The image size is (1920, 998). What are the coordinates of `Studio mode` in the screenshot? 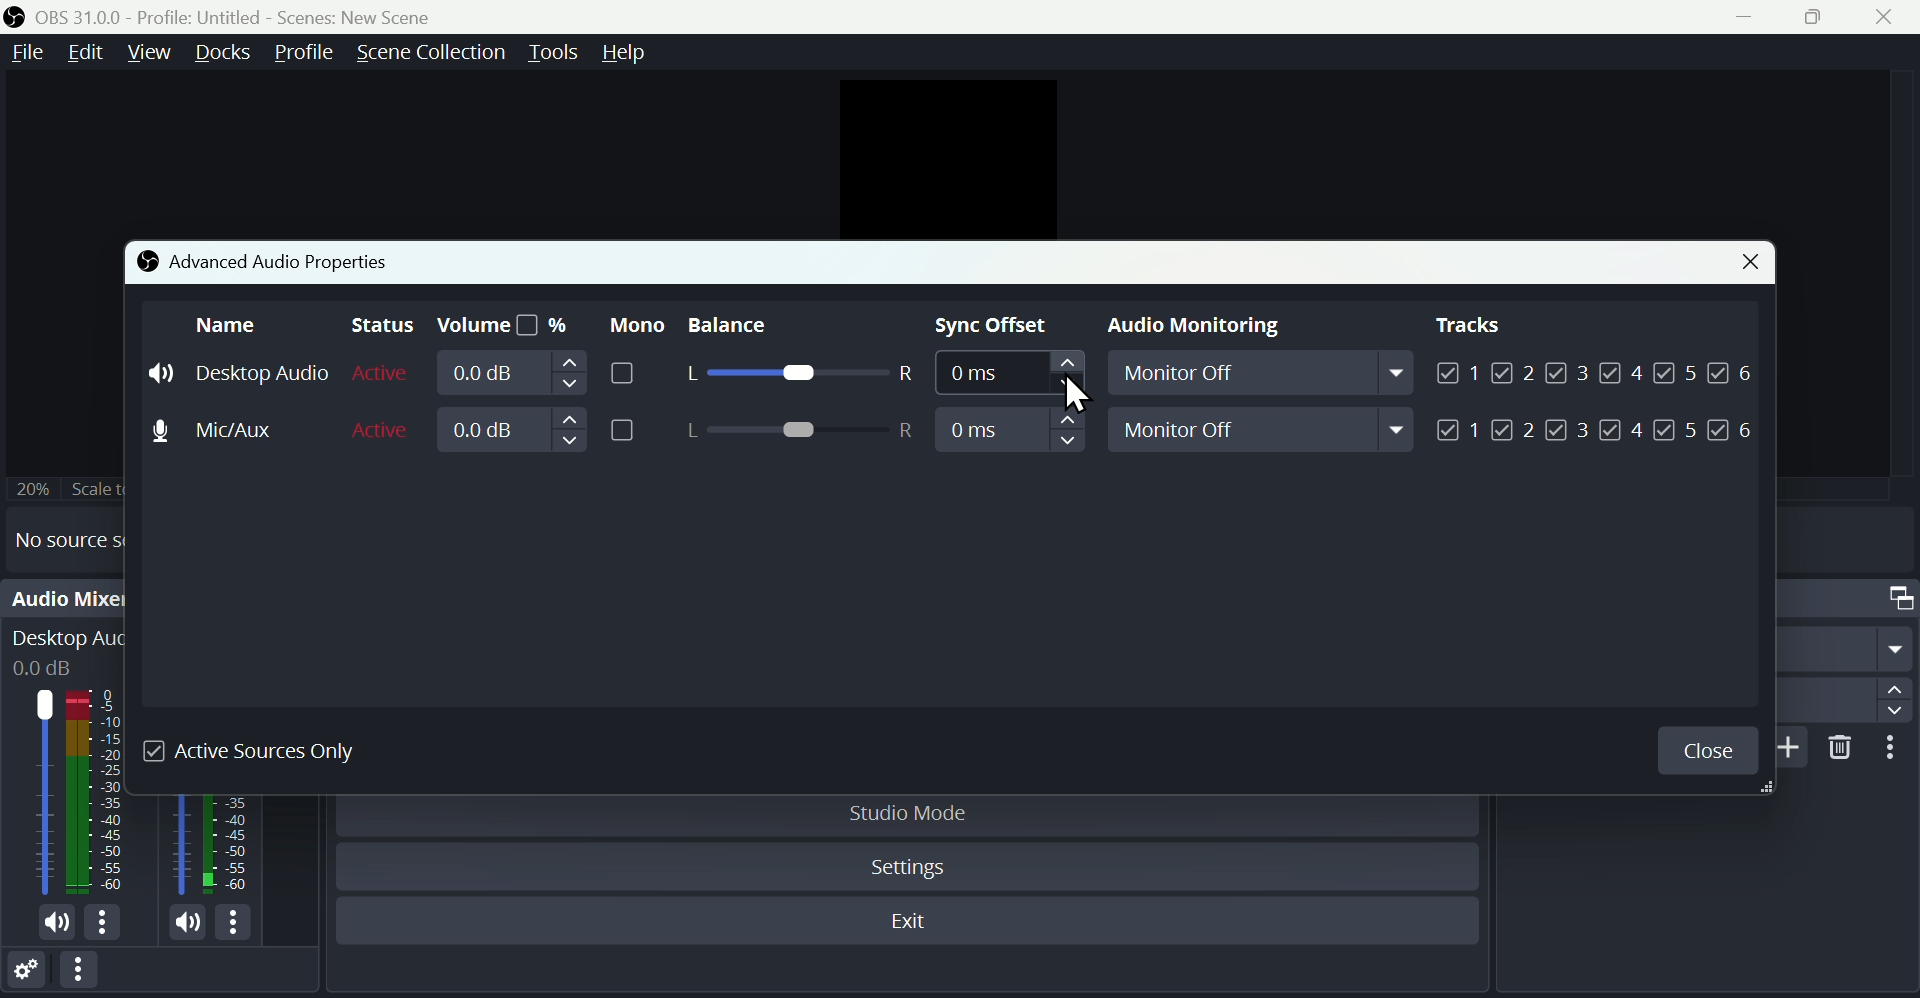 It's located at (911, 813).